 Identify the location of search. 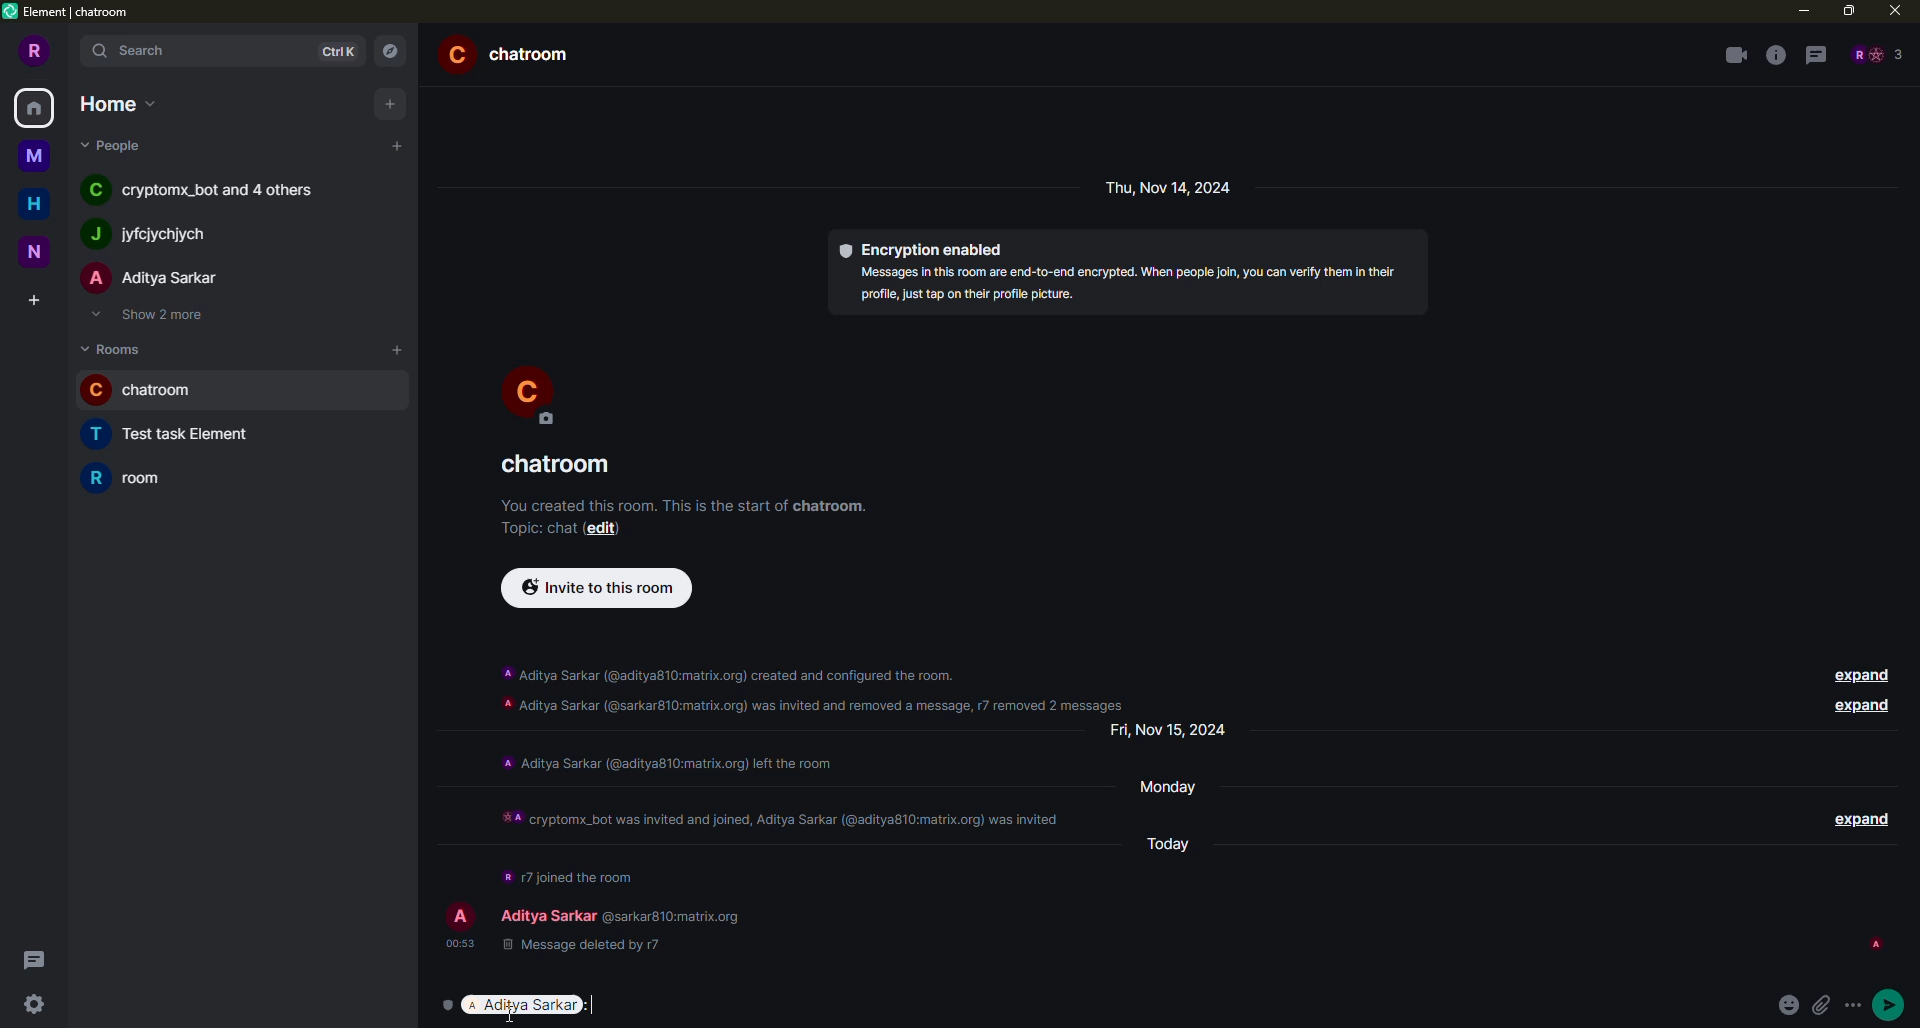
(132, 52).